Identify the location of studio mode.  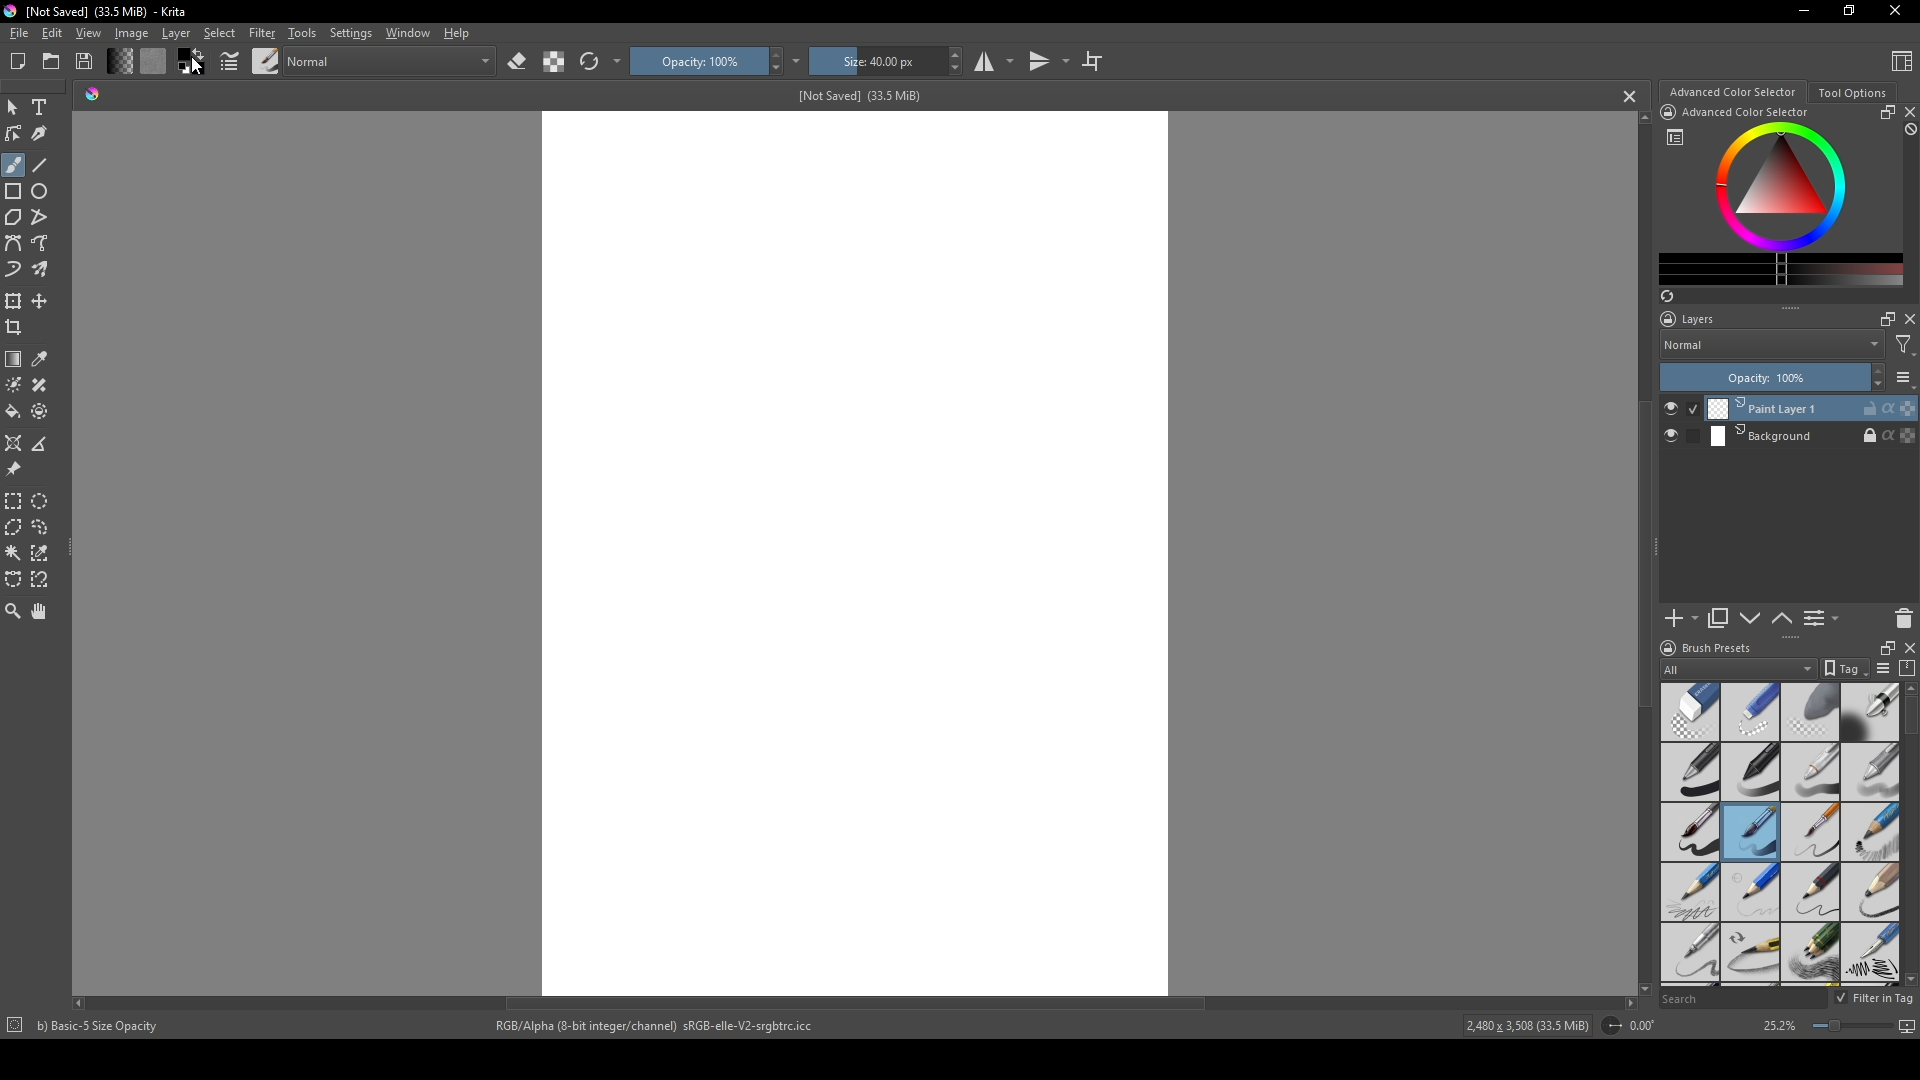
(994, 61).